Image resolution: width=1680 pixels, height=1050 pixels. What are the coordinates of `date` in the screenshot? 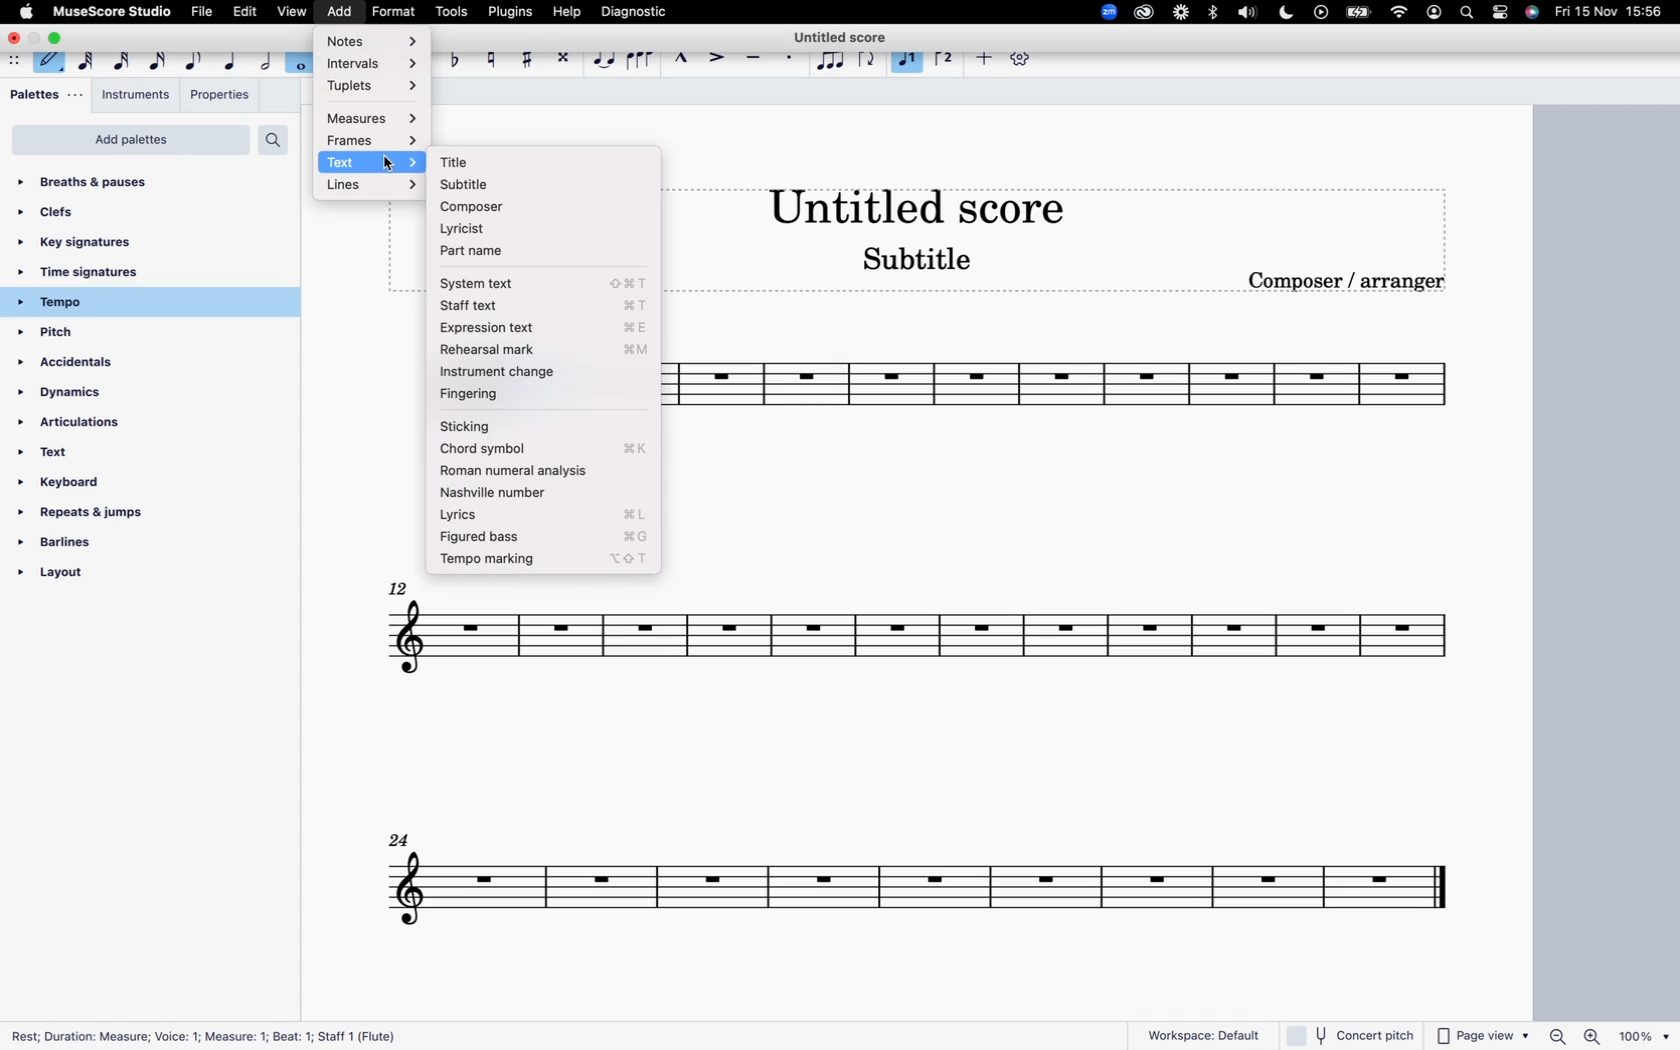 It's located at (1610, 15).